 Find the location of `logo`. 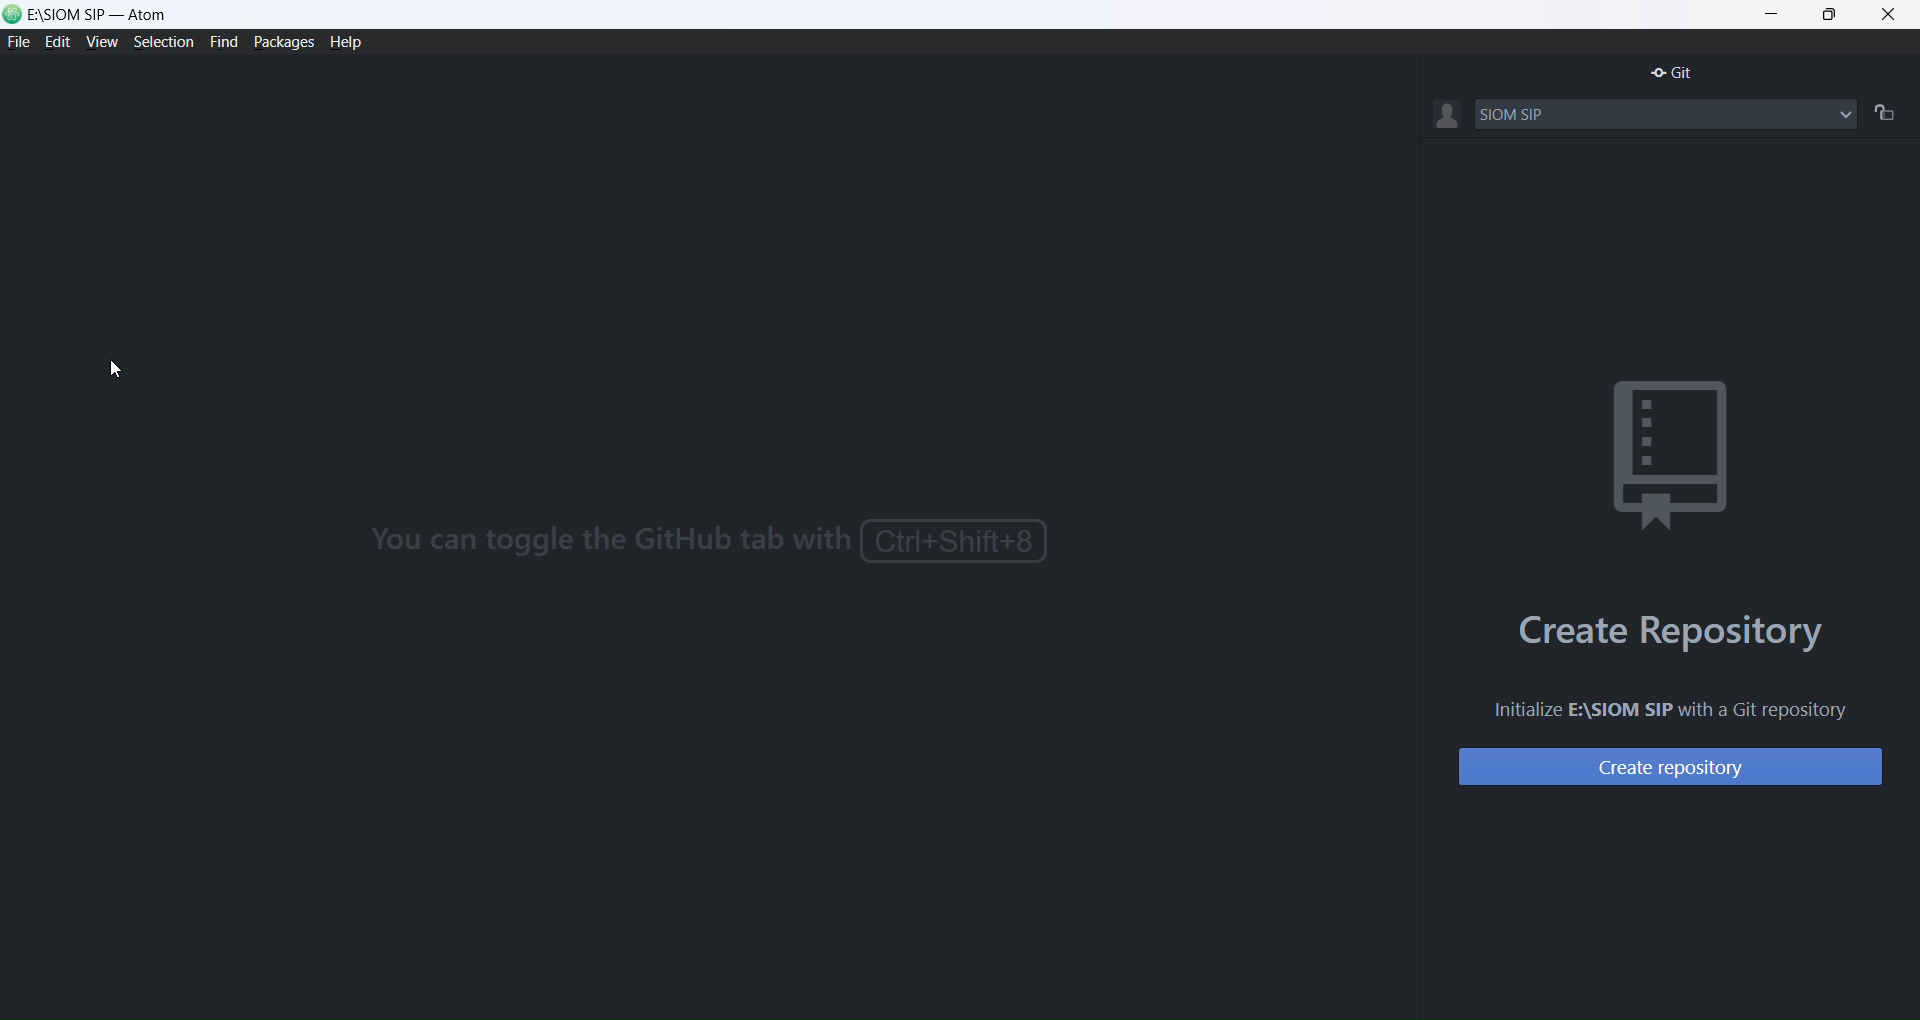

logo is located at coordinates (14, 15).